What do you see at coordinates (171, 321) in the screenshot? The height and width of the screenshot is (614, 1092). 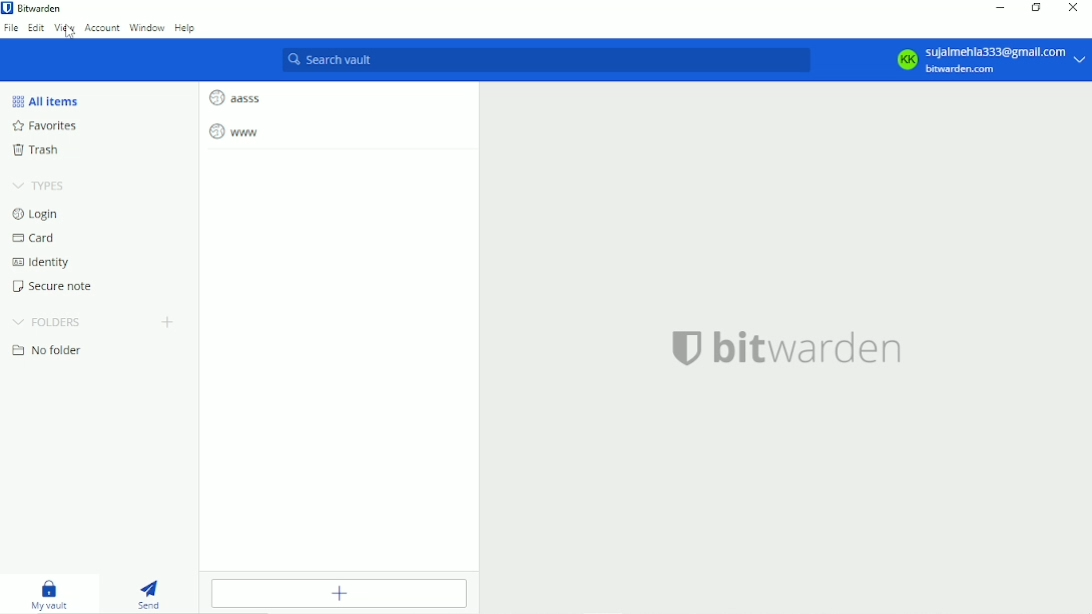 I see `Create folder` at bounding box center [171, 321].